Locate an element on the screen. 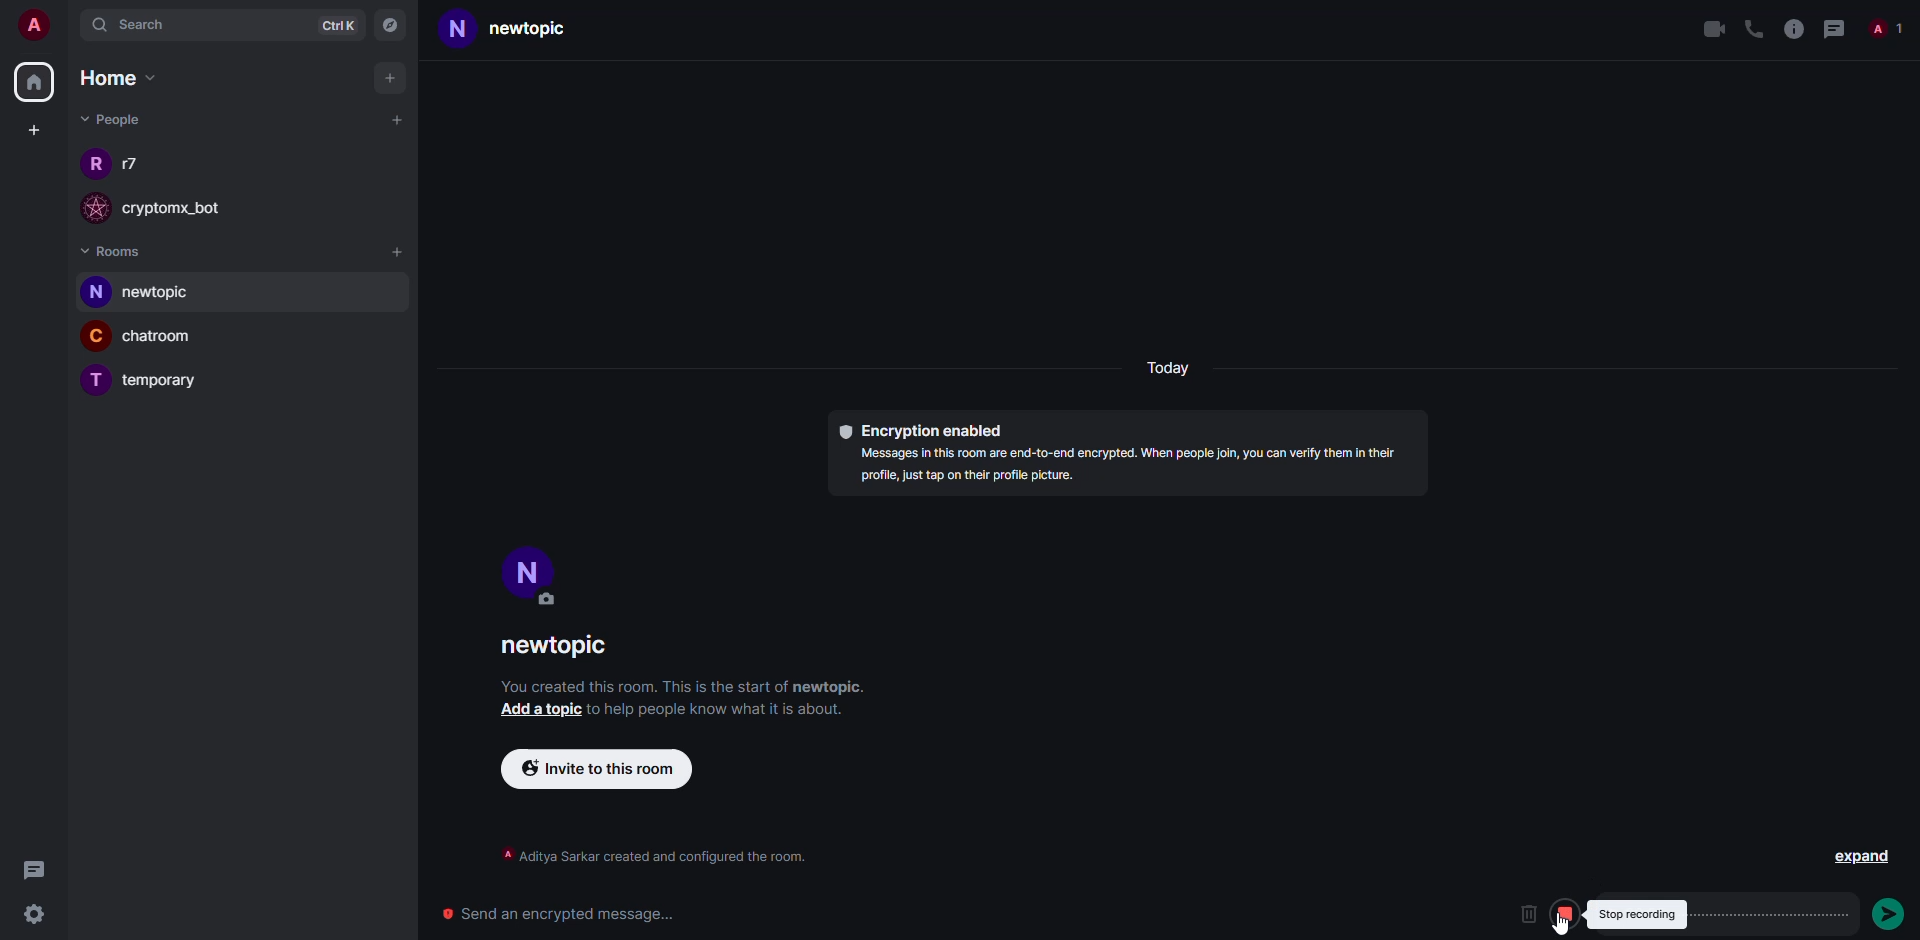 This screenshot has width=1920, height=940. threads is located at coordinates (1835, 29).